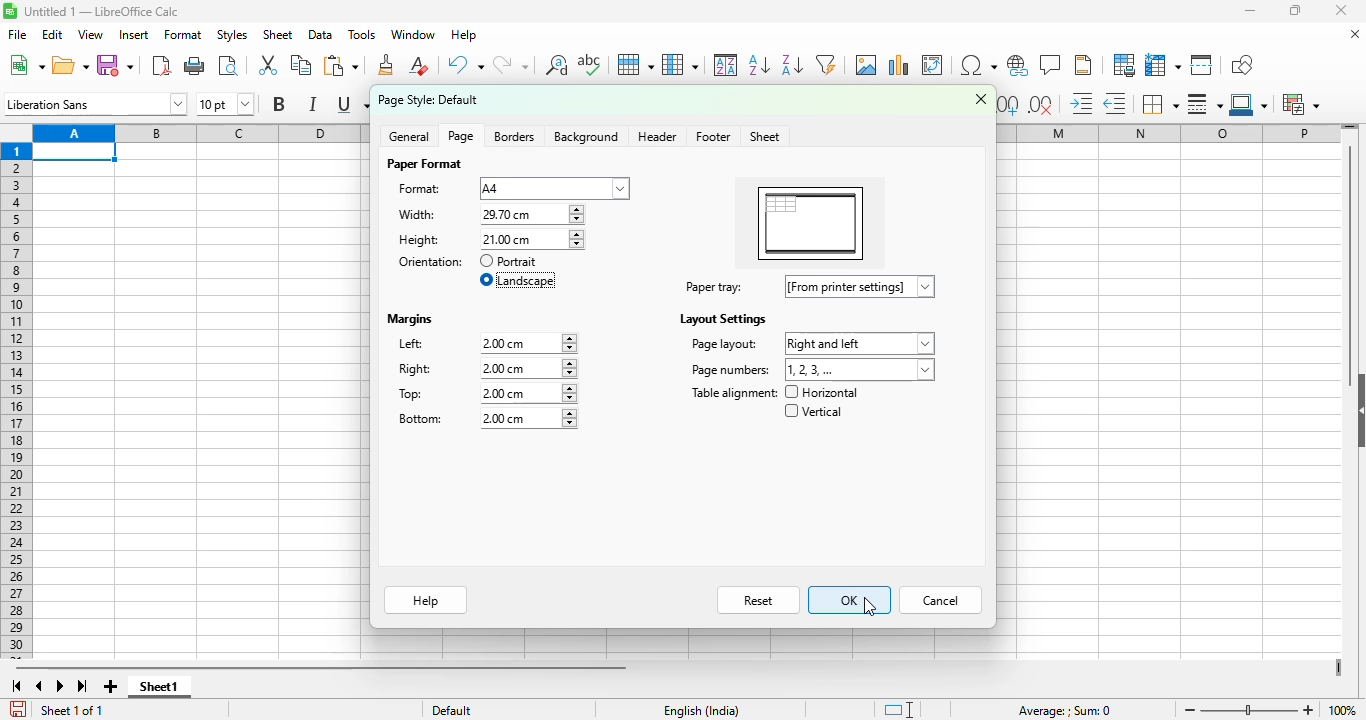 The height and width of the screenshot is (720, 1366). What do you see at coordinates (162, 65) in the screenshot?
I see `export directly as PDF` at bounding box center [162, 65].